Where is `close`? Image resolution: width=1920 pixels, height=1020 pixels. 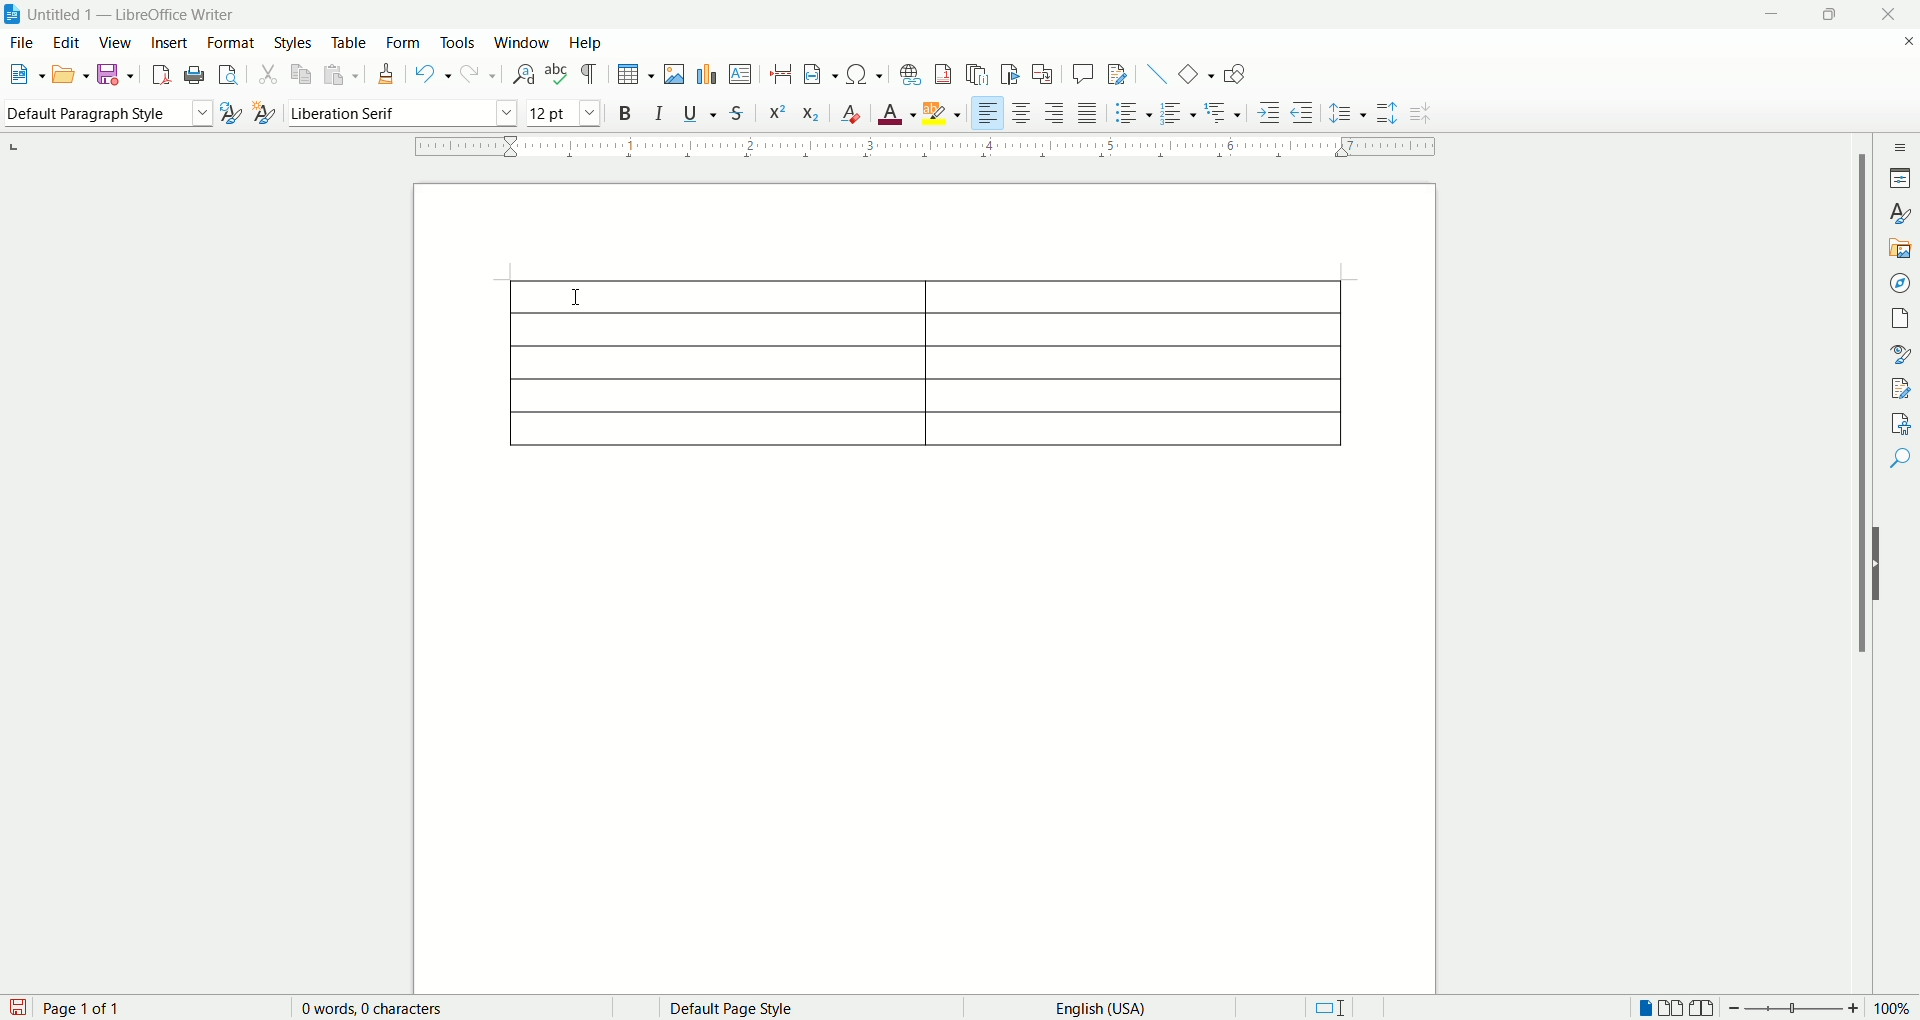 close is located at coordinates (1884, 17).